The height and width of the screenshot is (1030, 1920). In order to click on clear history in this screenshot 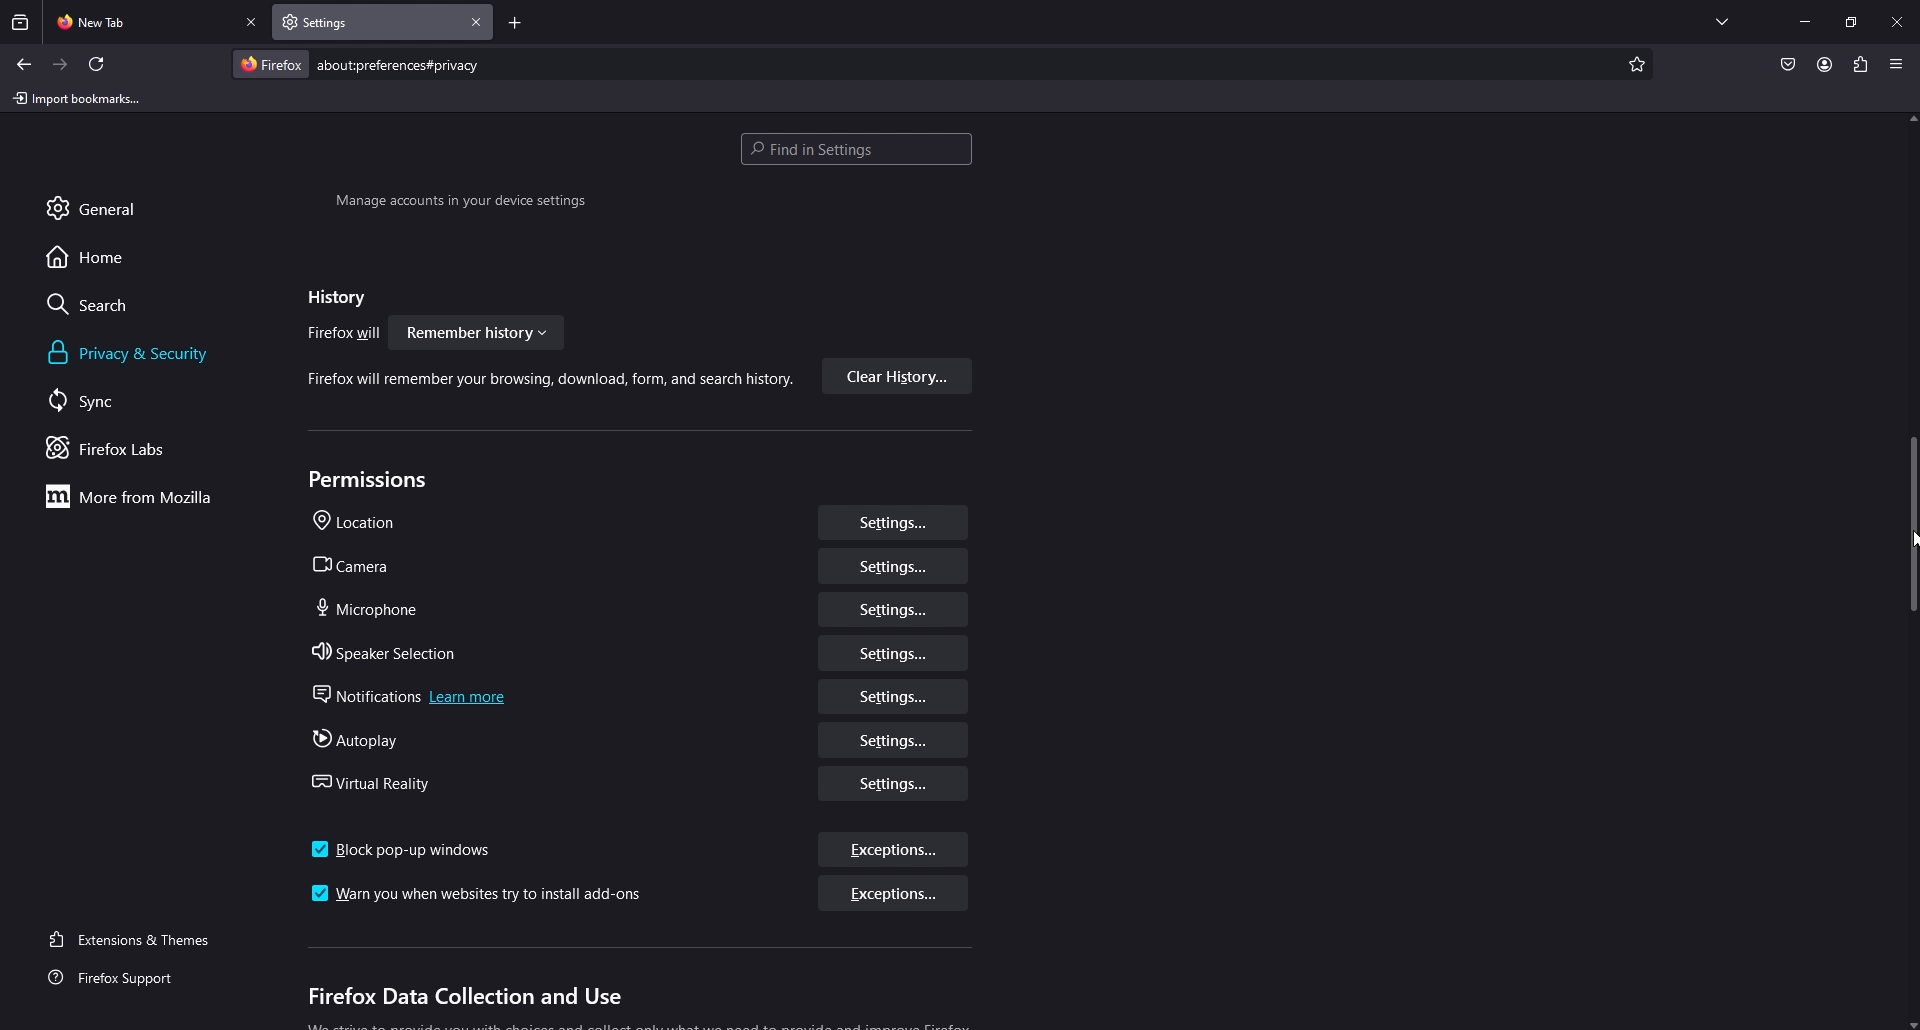, I will do `click(897, 377)`.